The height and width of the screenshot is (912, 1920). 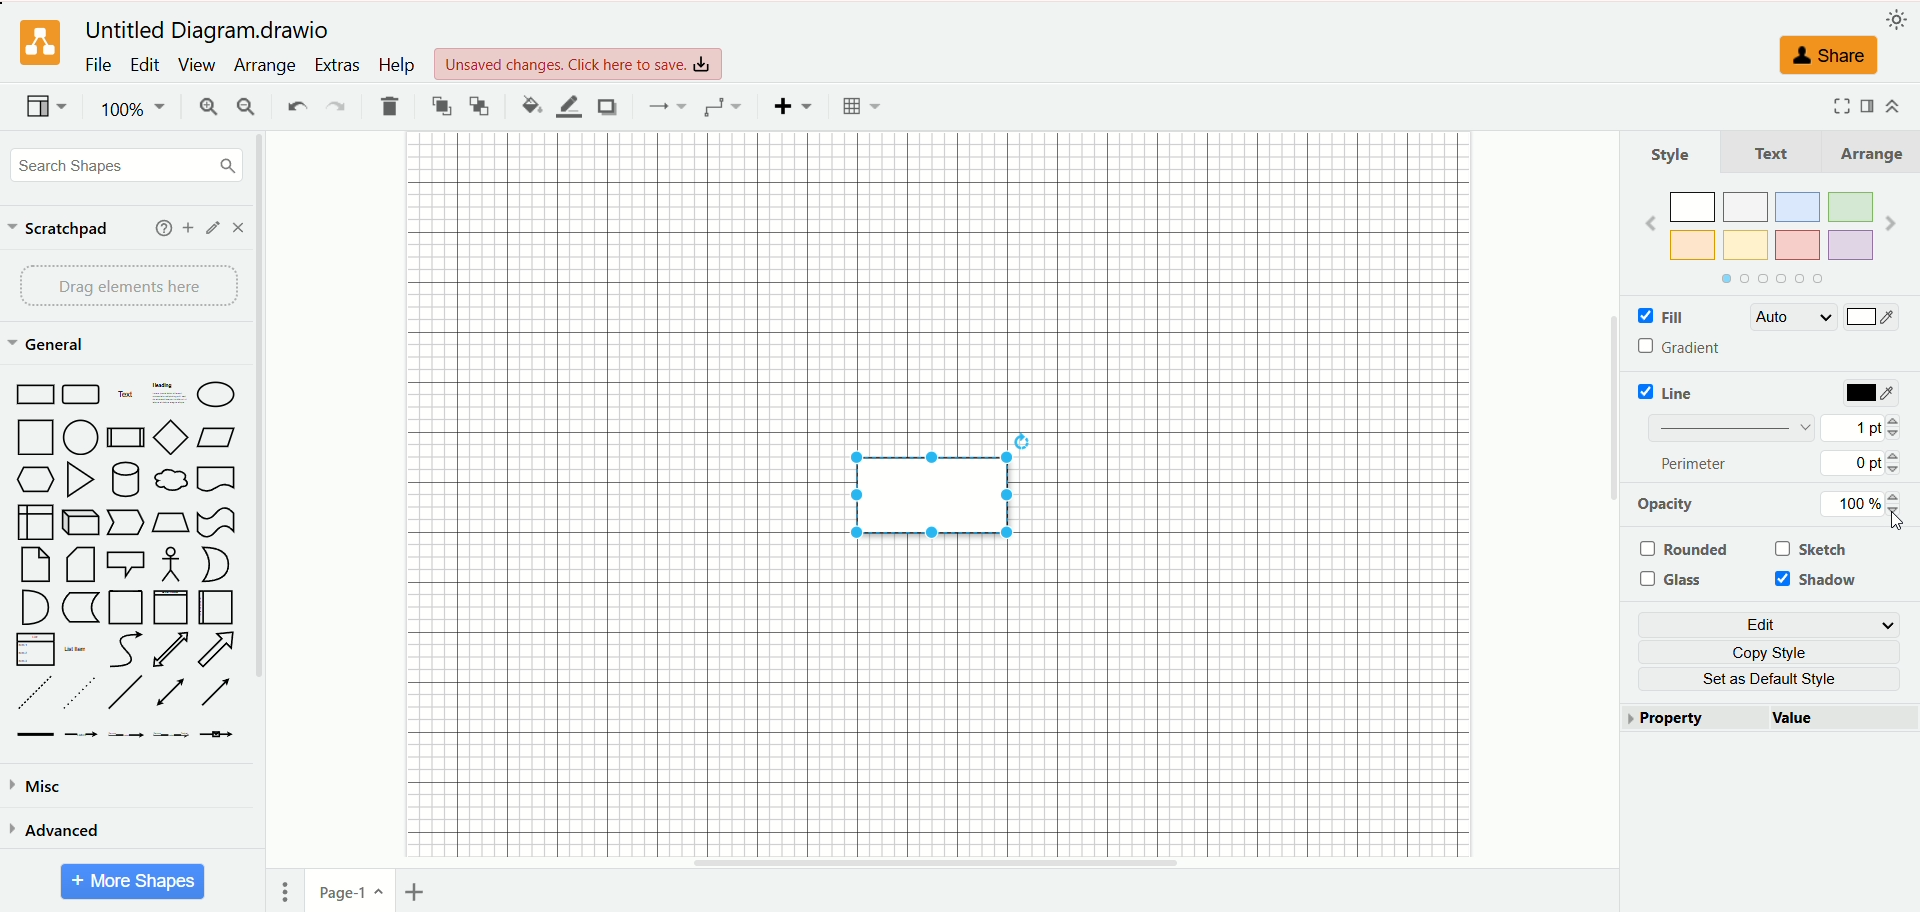 I want to click on vertical scroll bar, so click(x=1611, y=501).